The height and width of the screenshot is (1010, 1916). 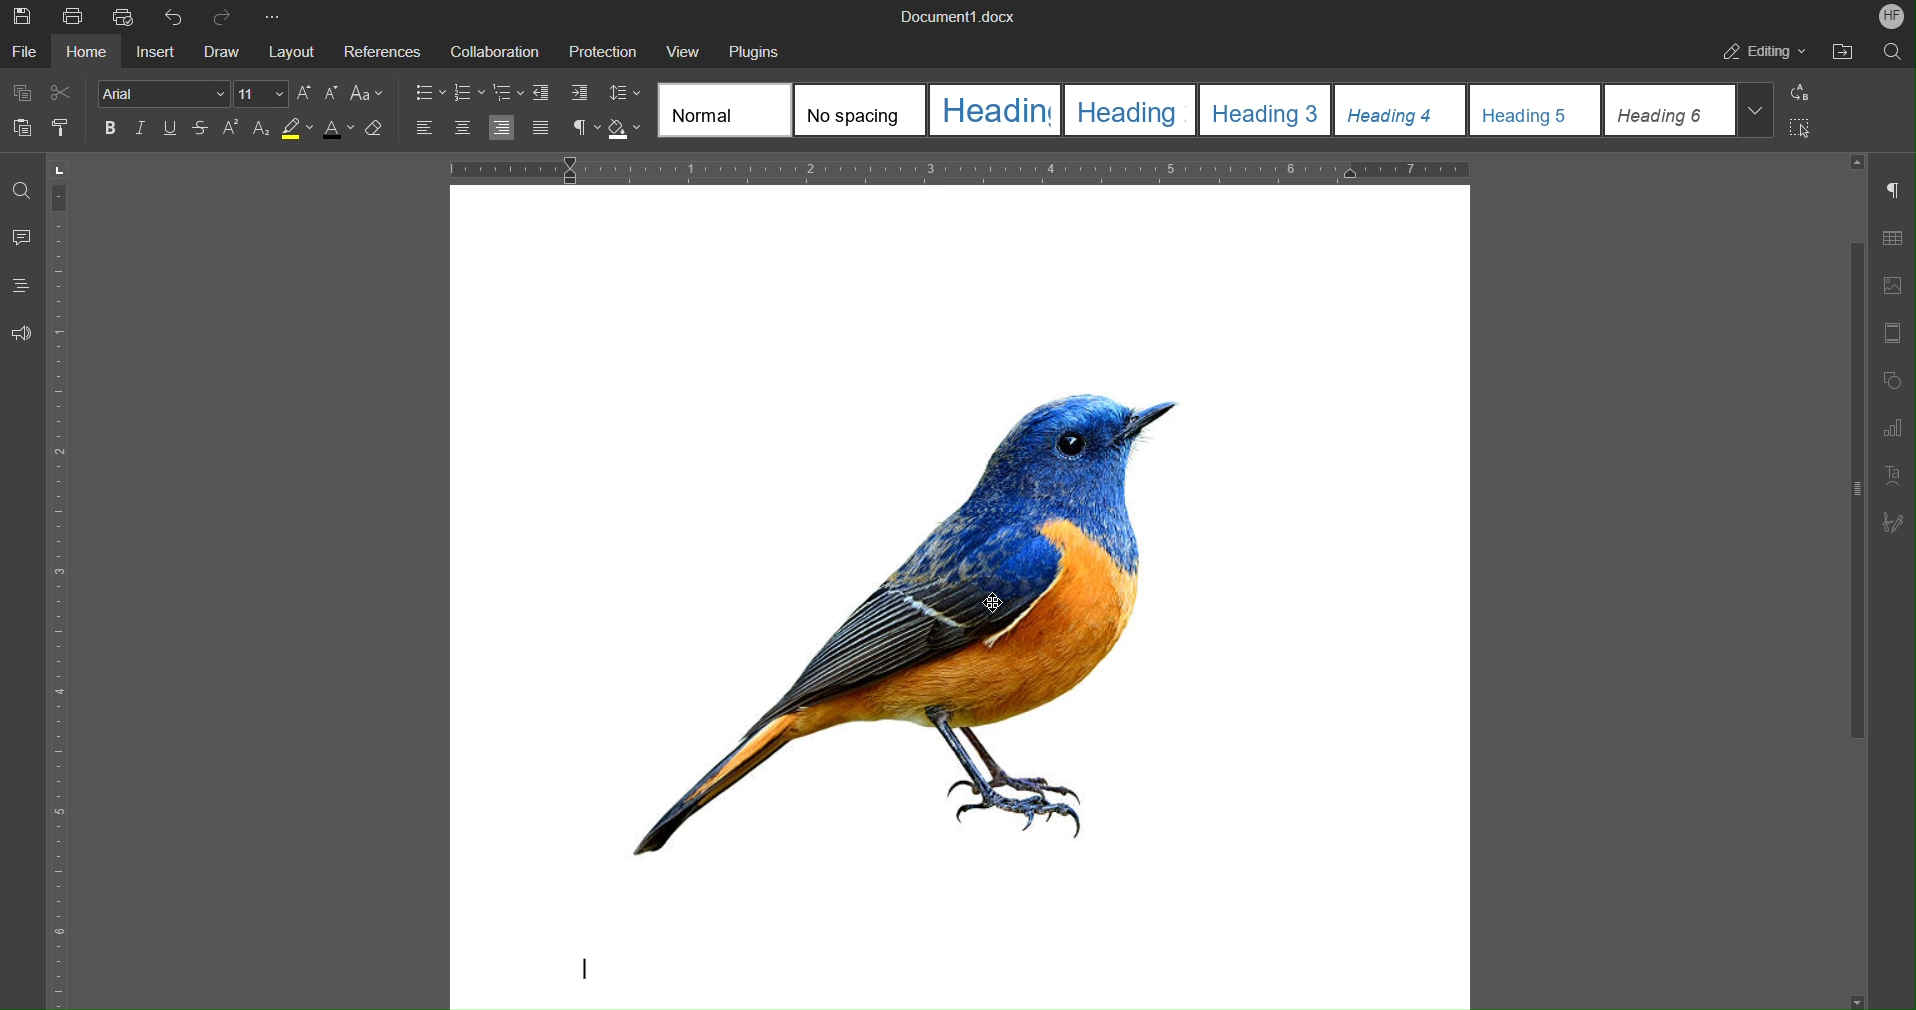 What do you see at coordinates (260, 131) in the screenshot?
I see `Subscript` at bounding box center [260, 131].